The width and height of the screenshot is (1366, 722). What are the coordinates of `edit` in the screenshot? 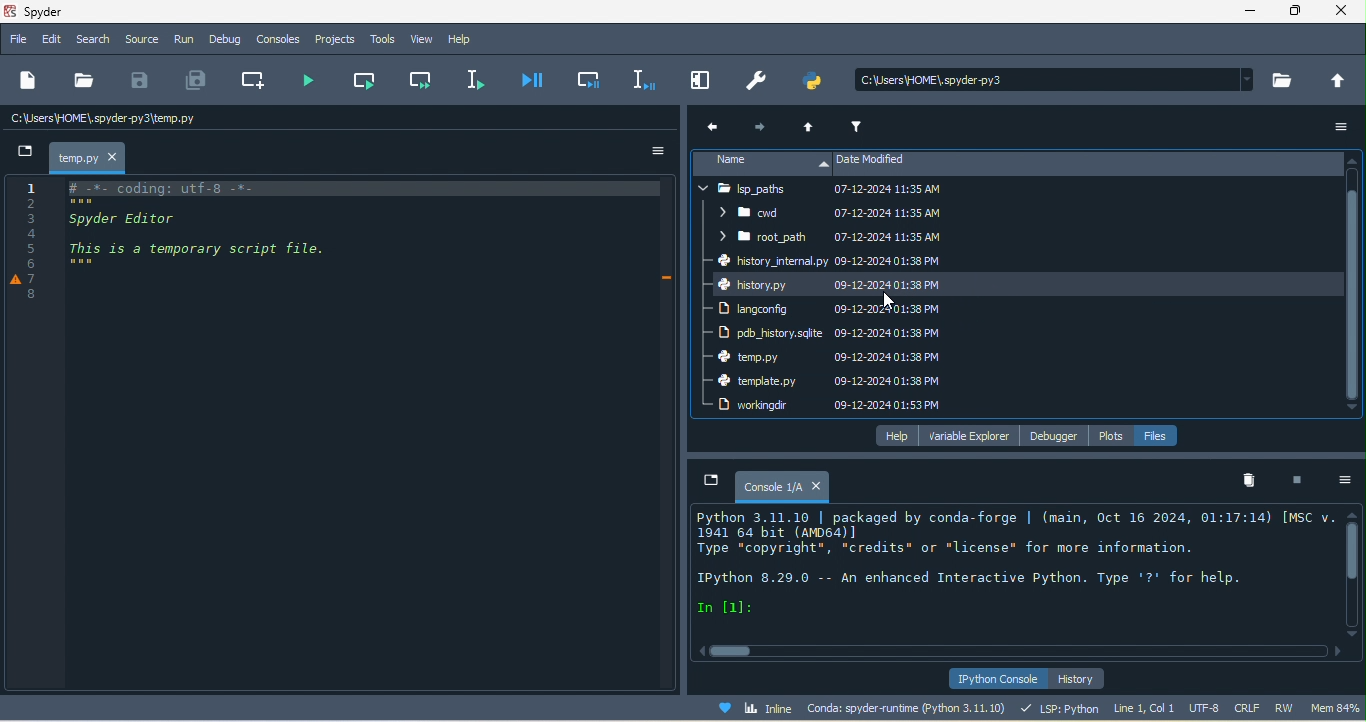 It's located at (50, 40).